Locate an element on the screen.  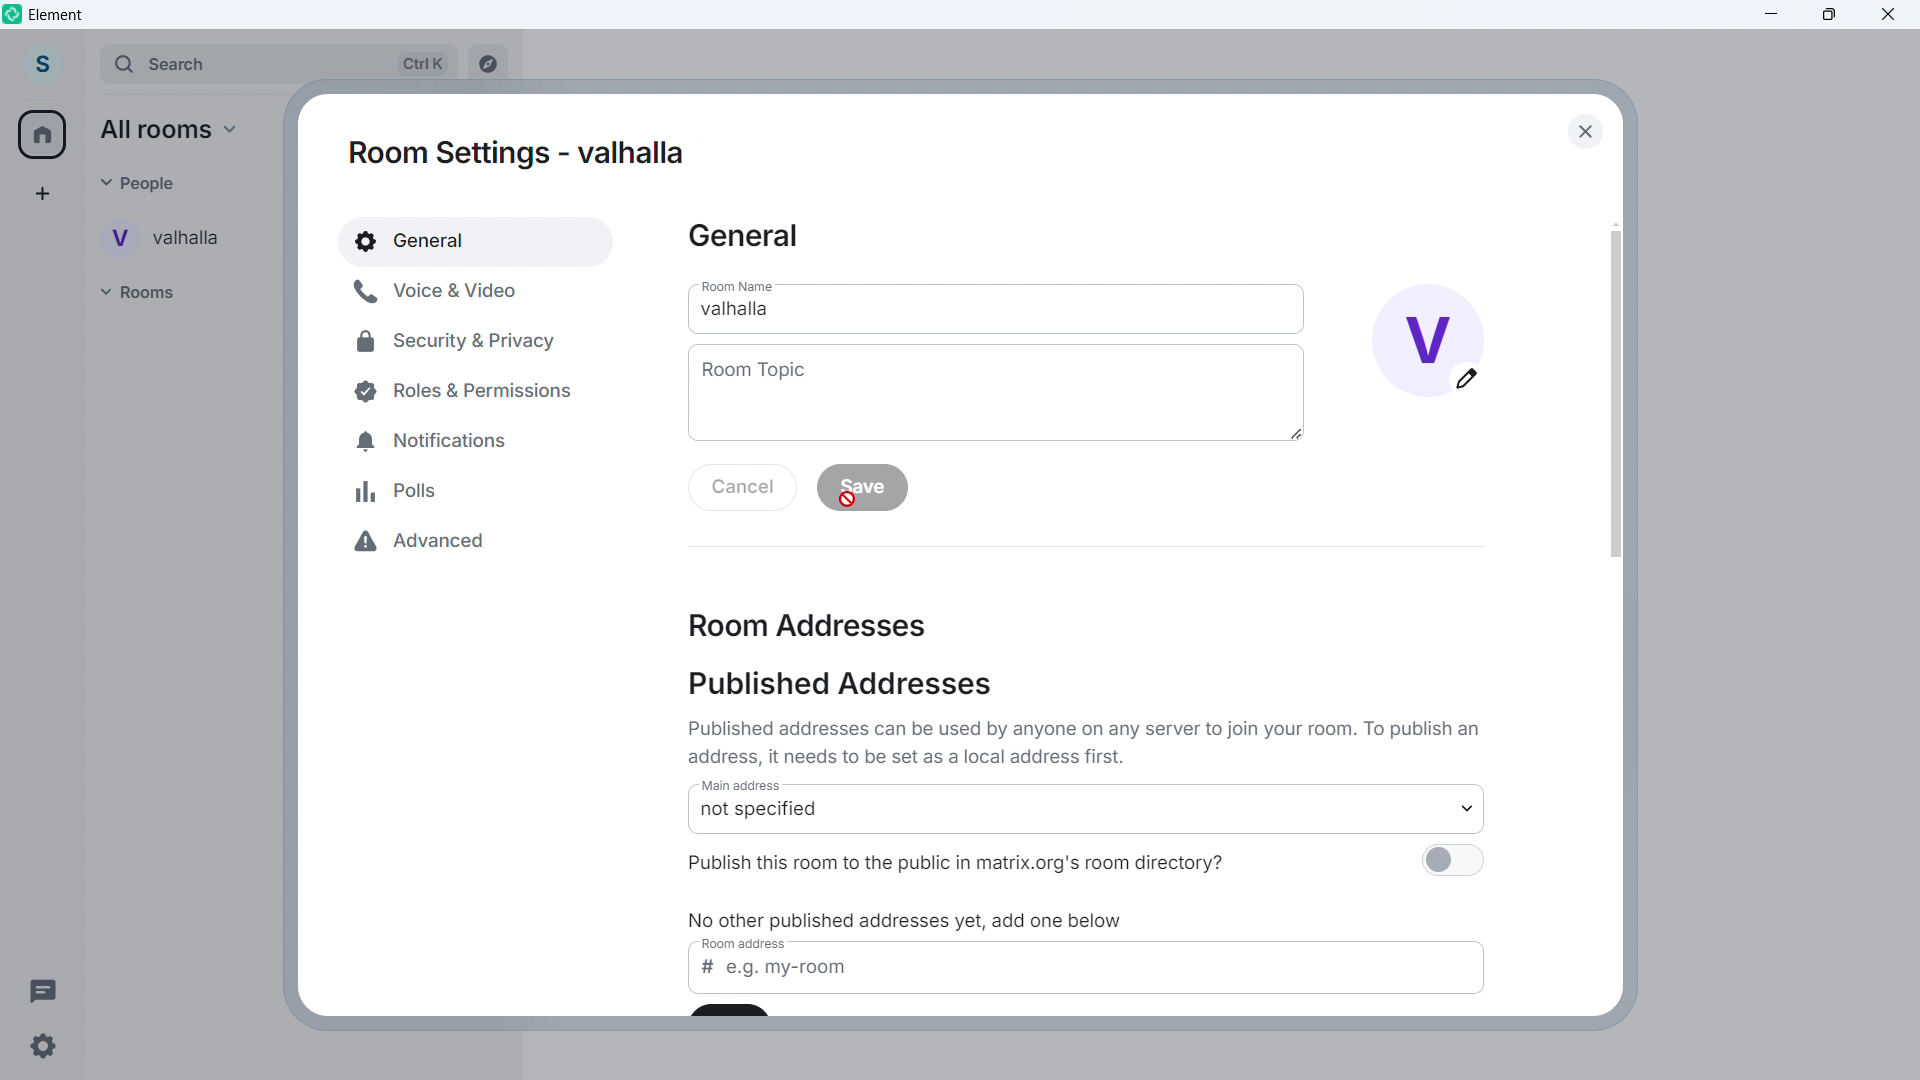
Scroll bar  is located at coordinates (1614, 393).